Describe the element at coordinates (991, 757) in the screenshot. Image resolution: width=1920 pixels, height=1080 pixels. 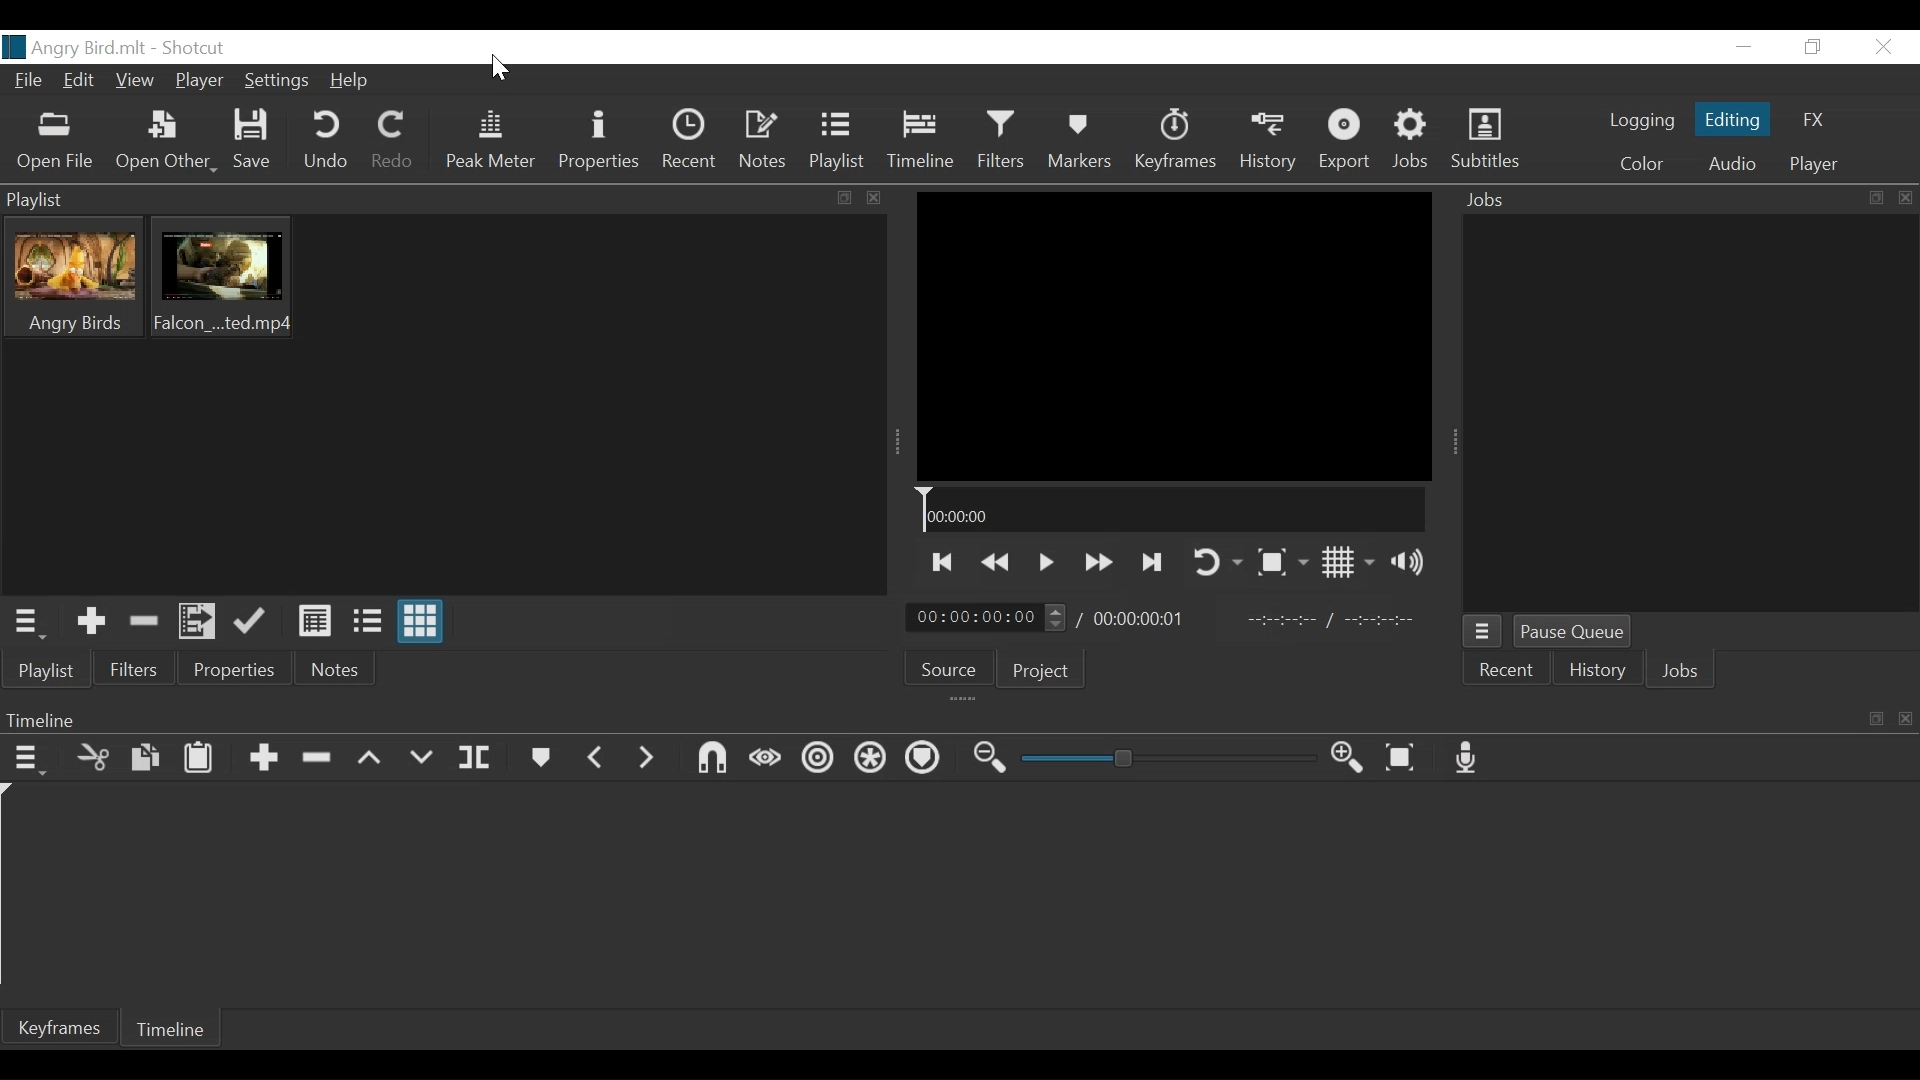
I see `Zoom timeline out` at that location.